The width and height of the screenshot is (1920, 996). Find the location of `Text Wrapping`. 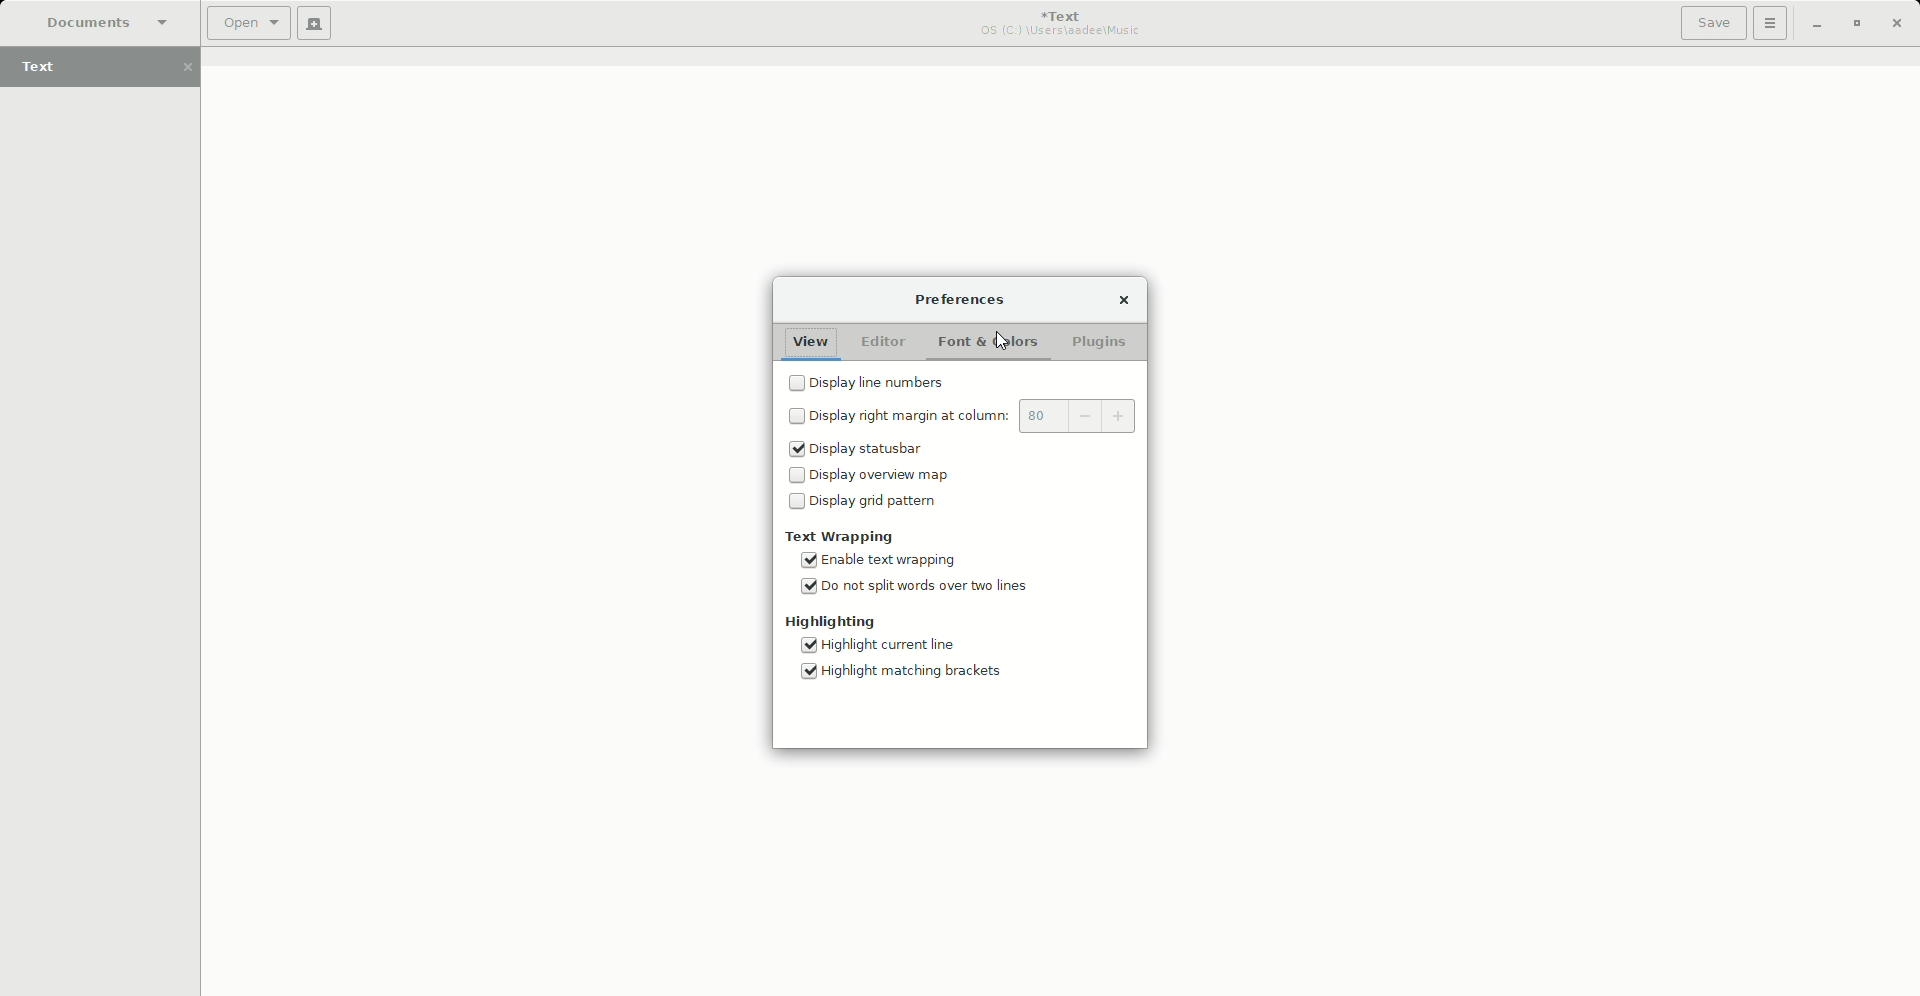

Text Wrapping is located at coordinates (841, 533).